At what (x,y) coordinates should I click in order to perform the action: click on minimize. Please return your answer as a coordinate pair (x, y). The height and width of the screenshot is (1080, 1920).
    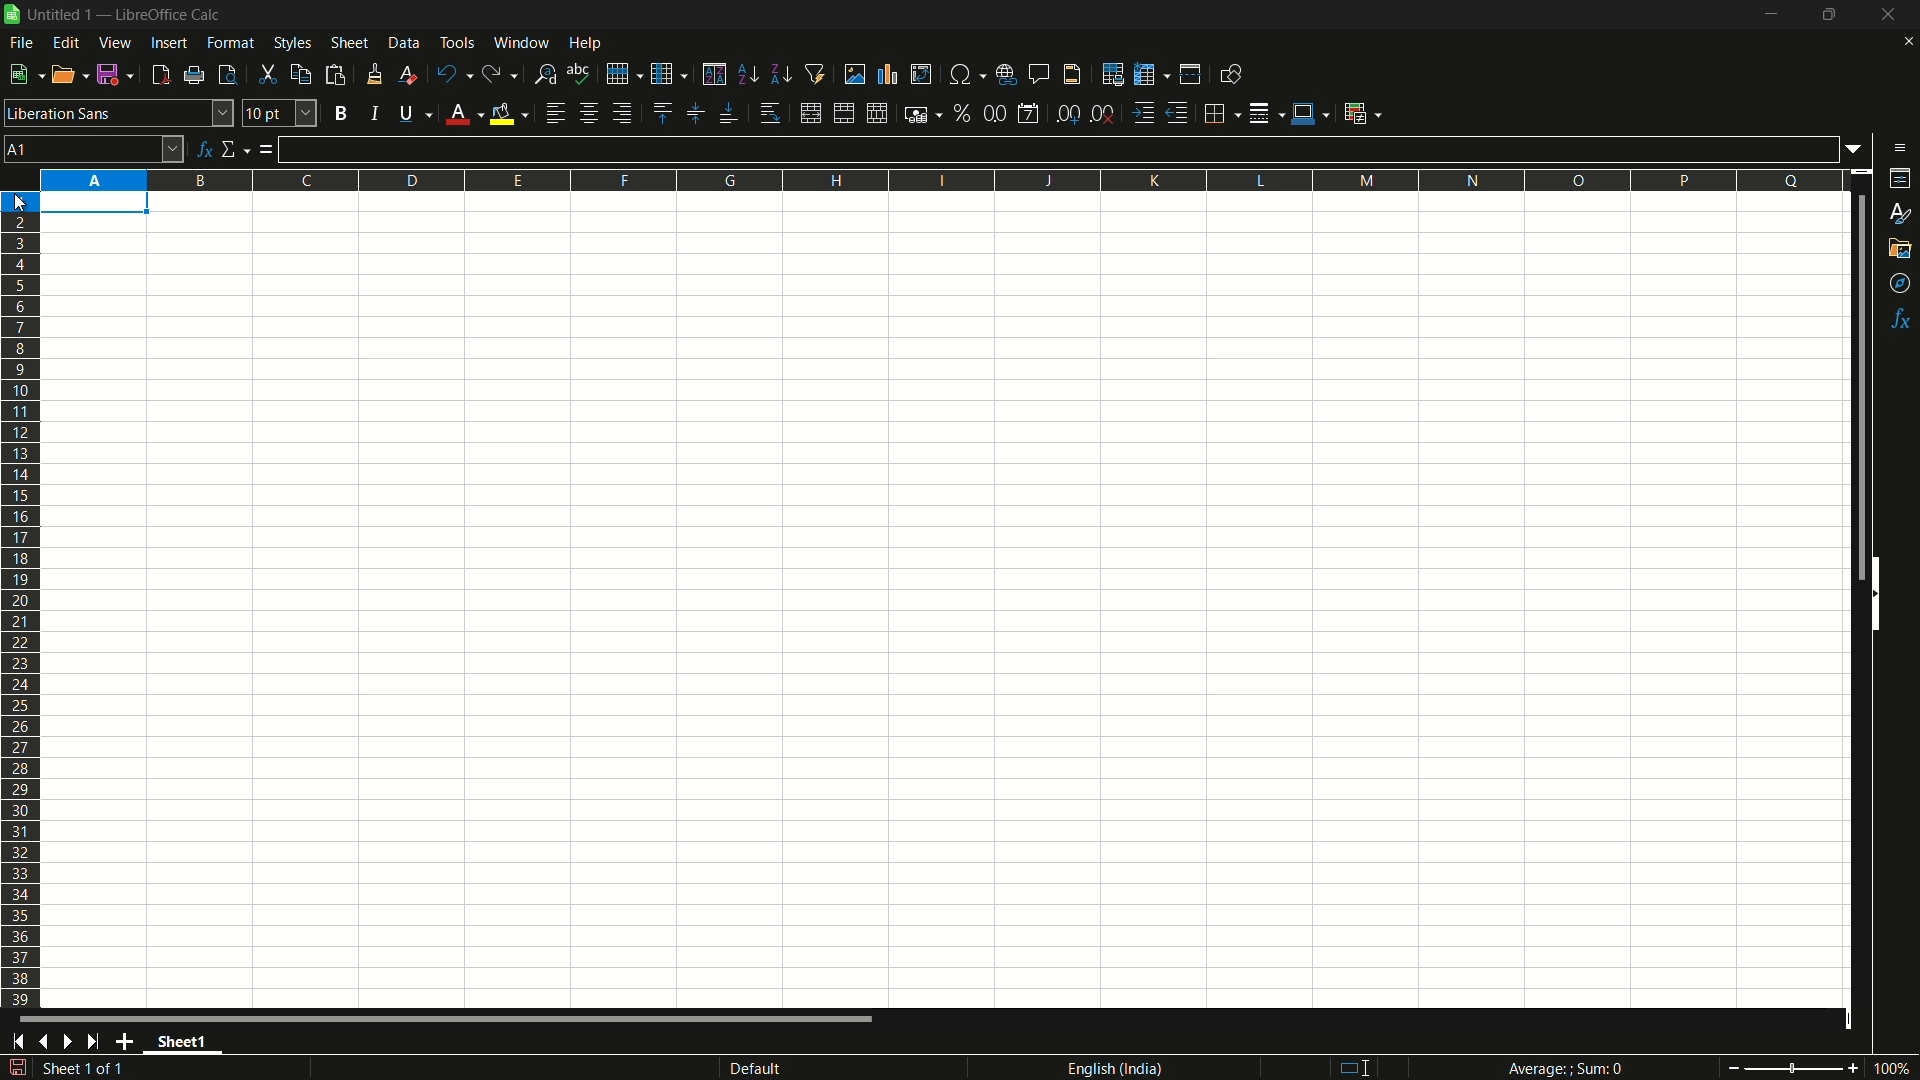
    Looking at the image, I should click on (1771, 15).